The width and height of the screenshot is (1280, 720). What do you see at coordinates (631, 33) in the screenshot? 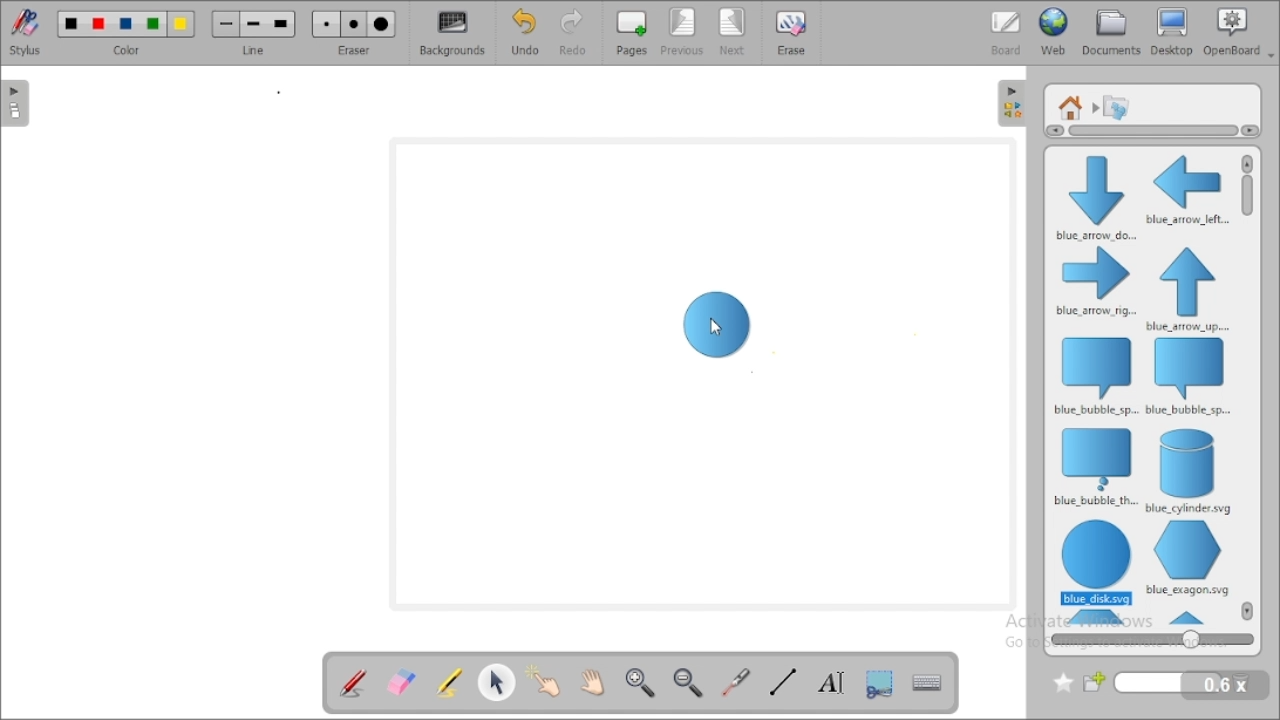
I see `pages` at bounding box center [631, 33].